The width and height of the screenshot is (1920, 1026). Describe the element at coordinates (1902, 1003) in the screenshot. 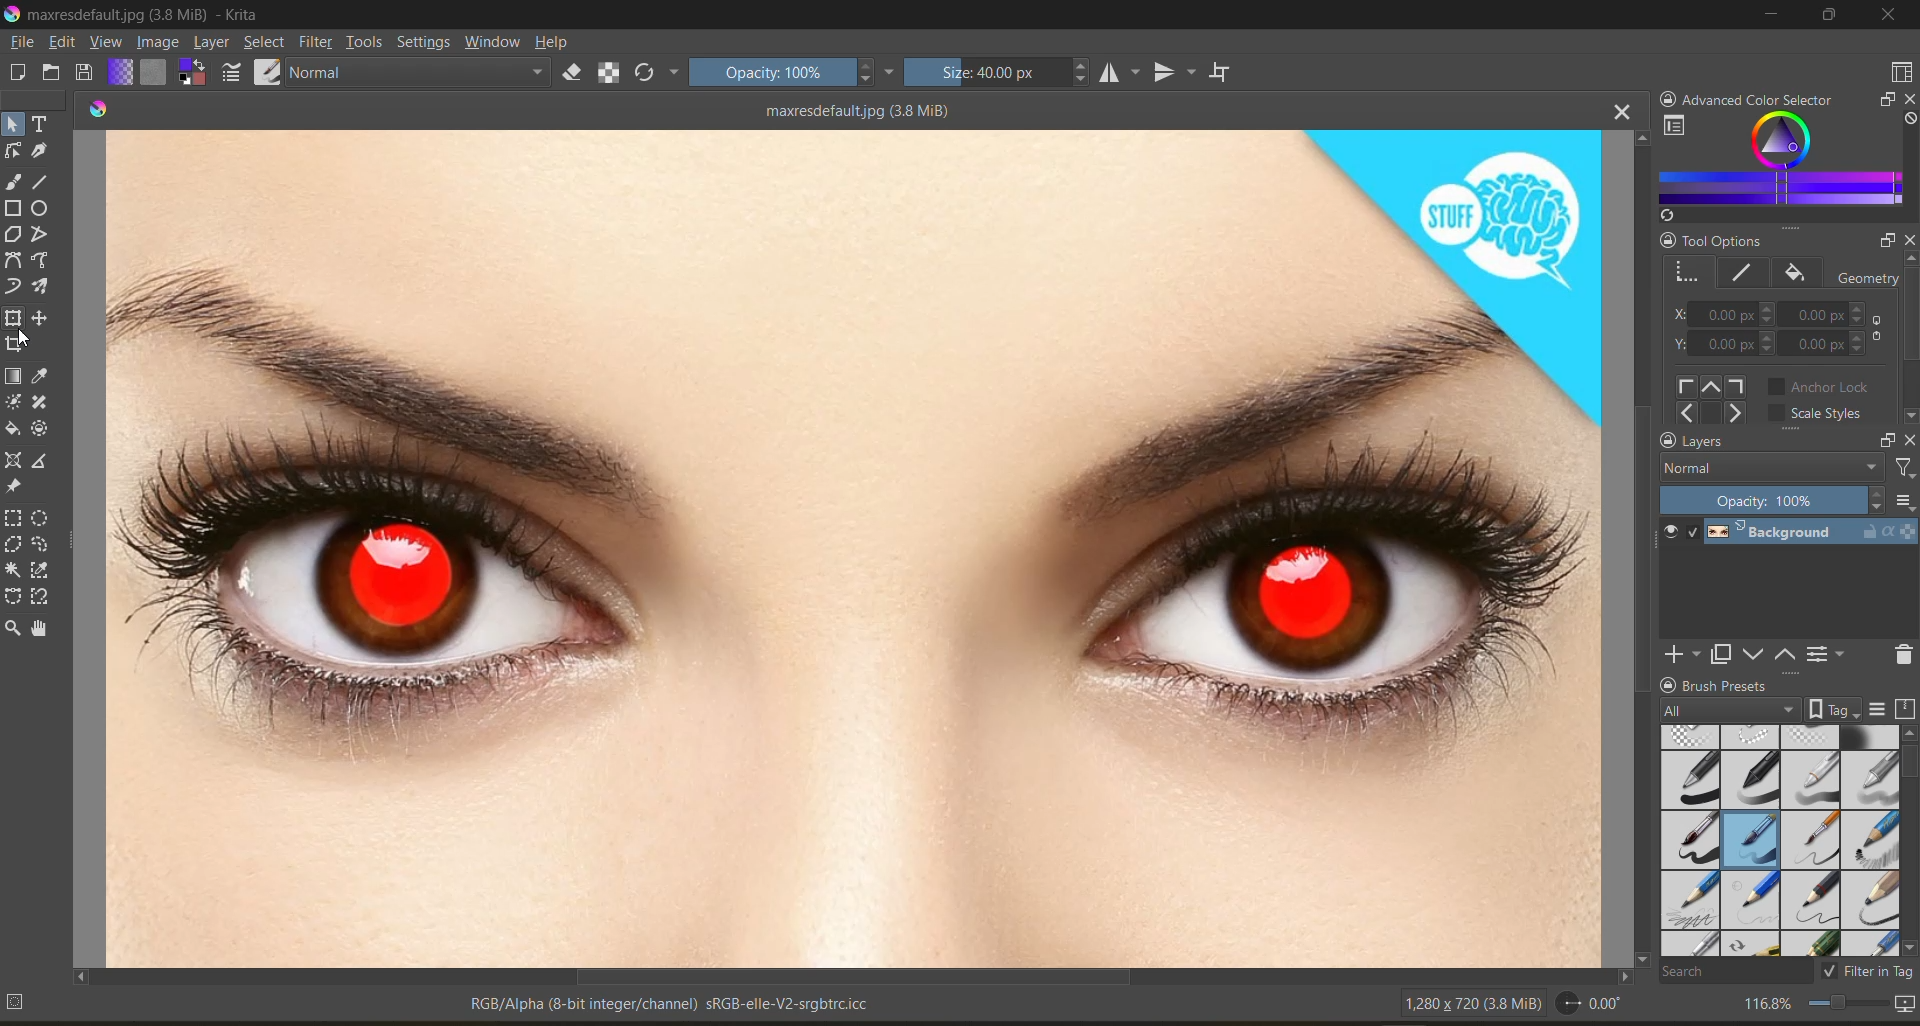

I see `map the canvas` at that location.